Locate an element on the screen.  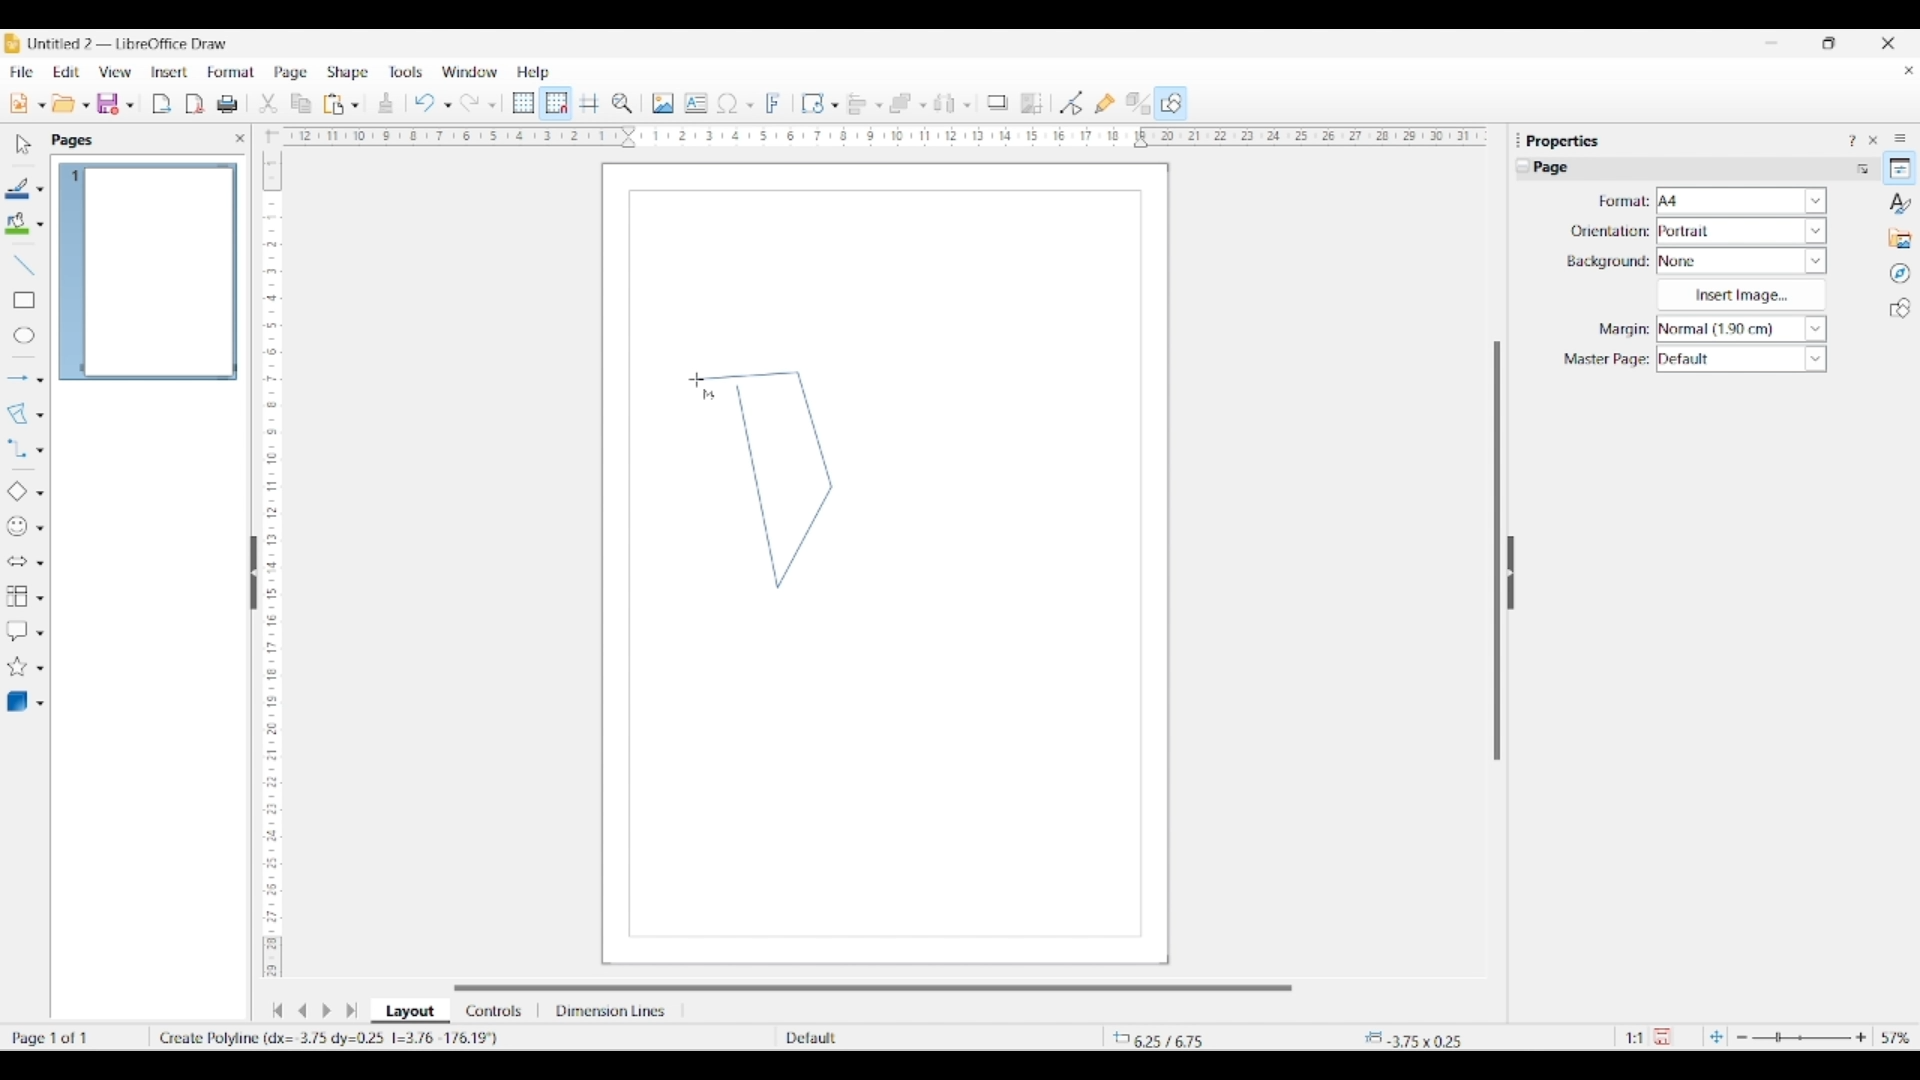
Project and software name is located at coordinates (129, 43).